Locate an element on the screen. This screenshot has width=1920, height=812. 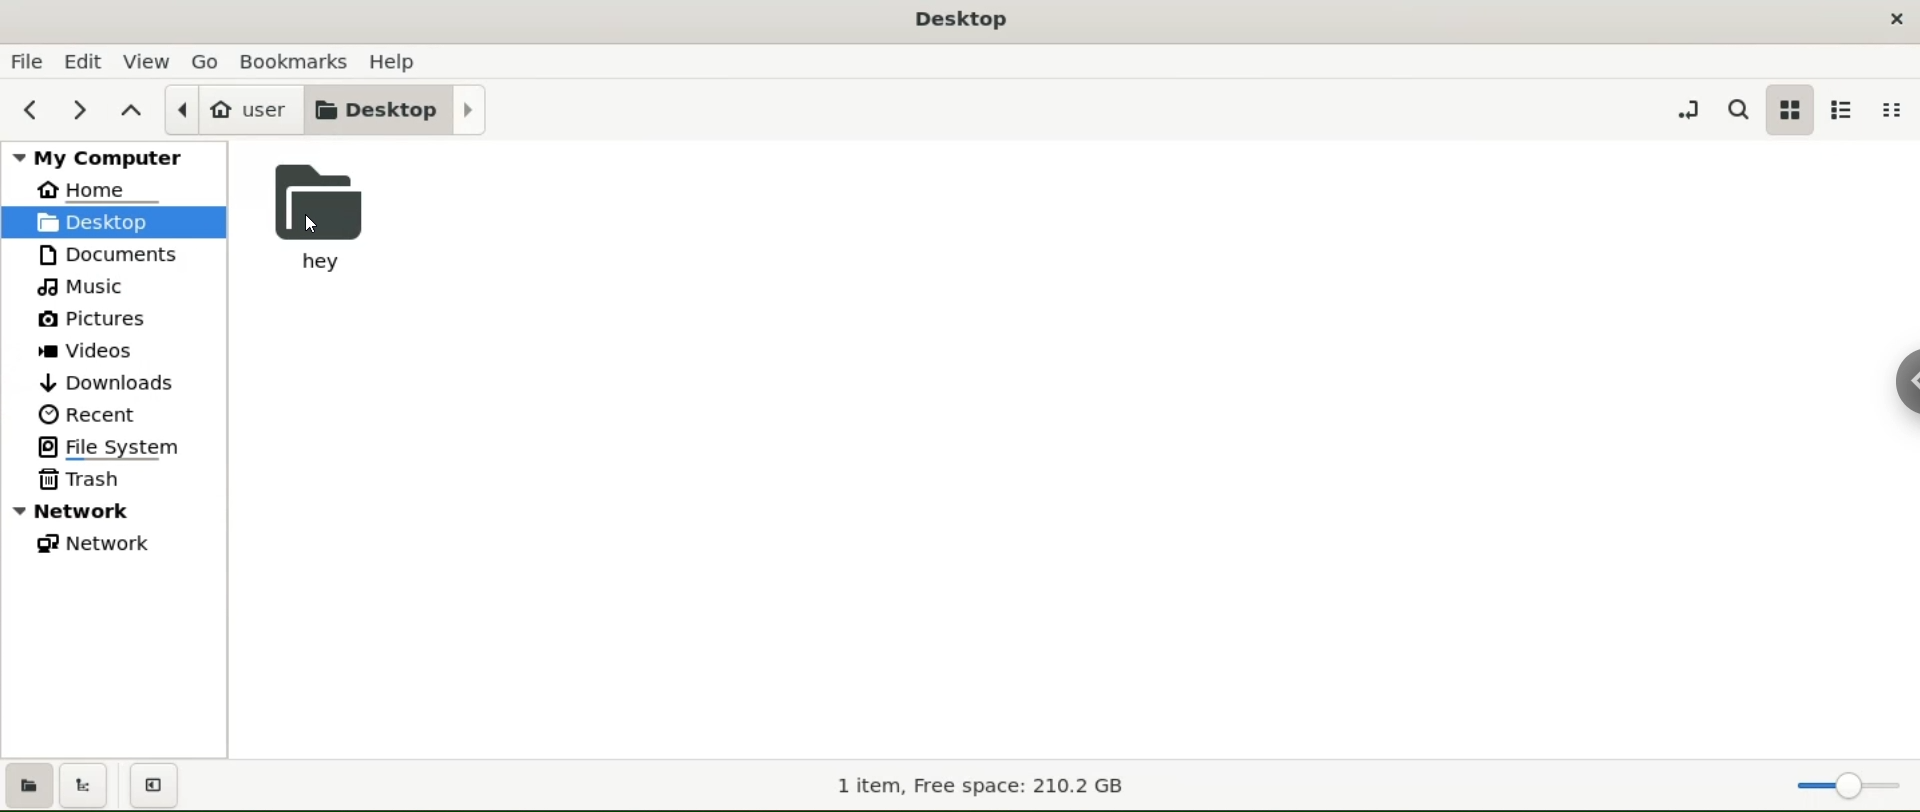
user is located at coordinates (235, 110).